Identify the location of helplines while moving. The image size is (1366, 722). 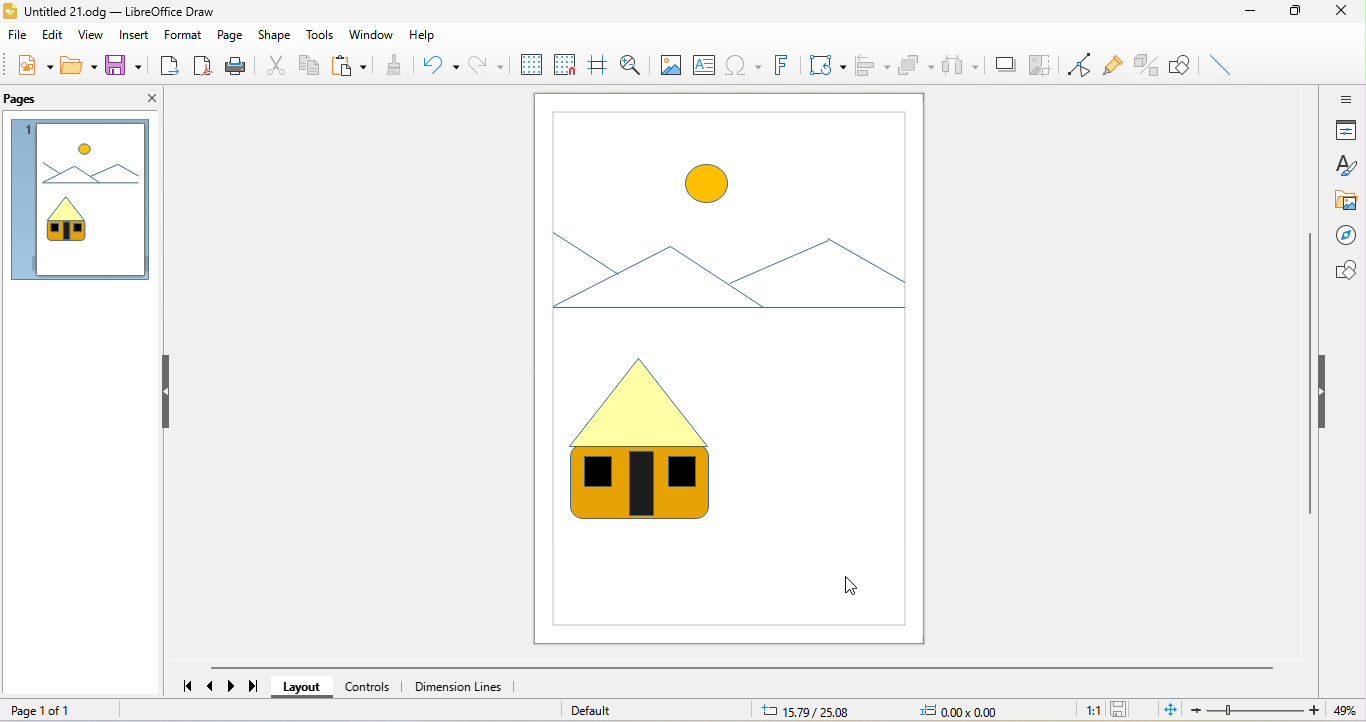
(599, 63).